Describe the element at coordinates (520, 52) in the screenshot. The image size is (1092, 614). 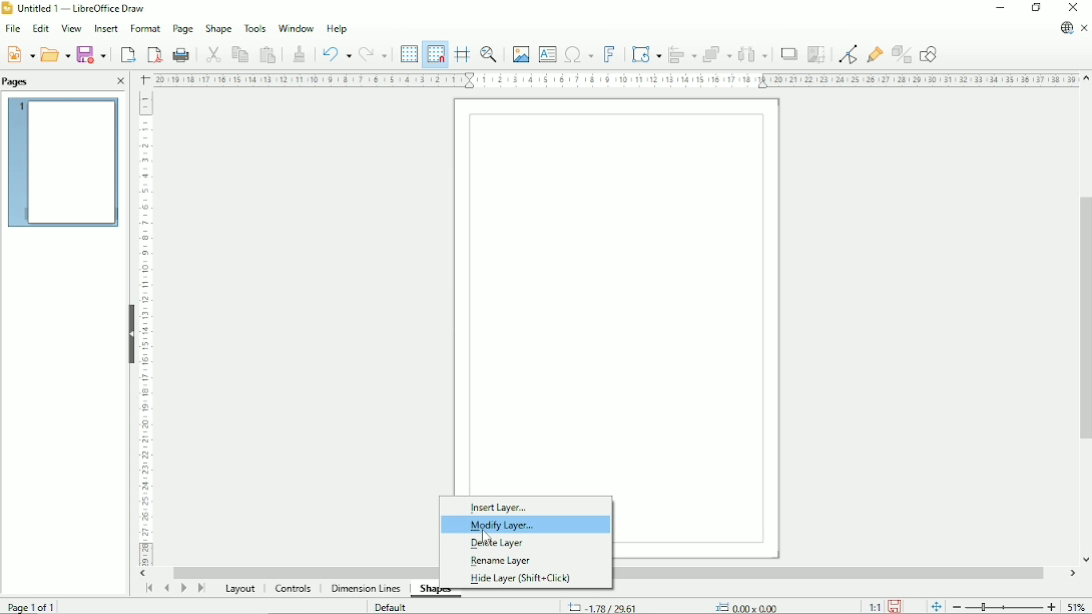
I see `Insert image` at that location.